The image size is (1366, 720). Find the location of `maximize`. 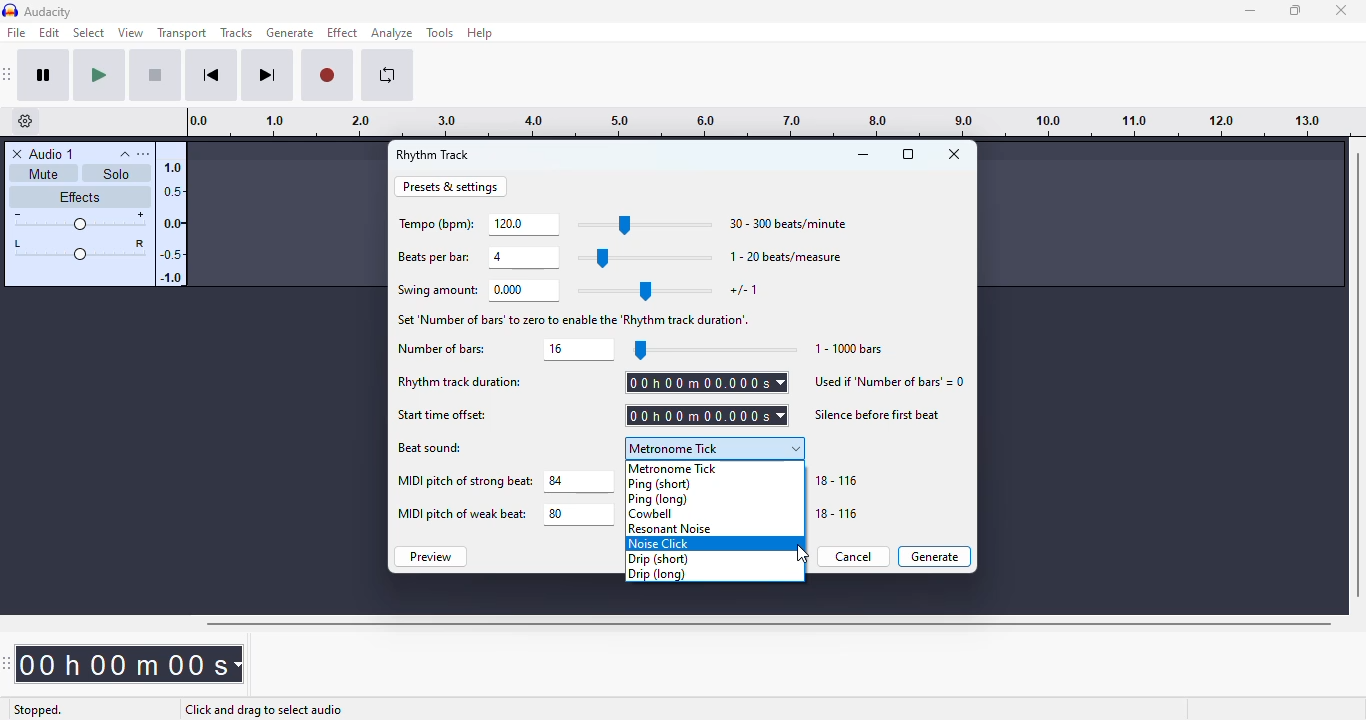

maximize is located at coordinates (908, 153).